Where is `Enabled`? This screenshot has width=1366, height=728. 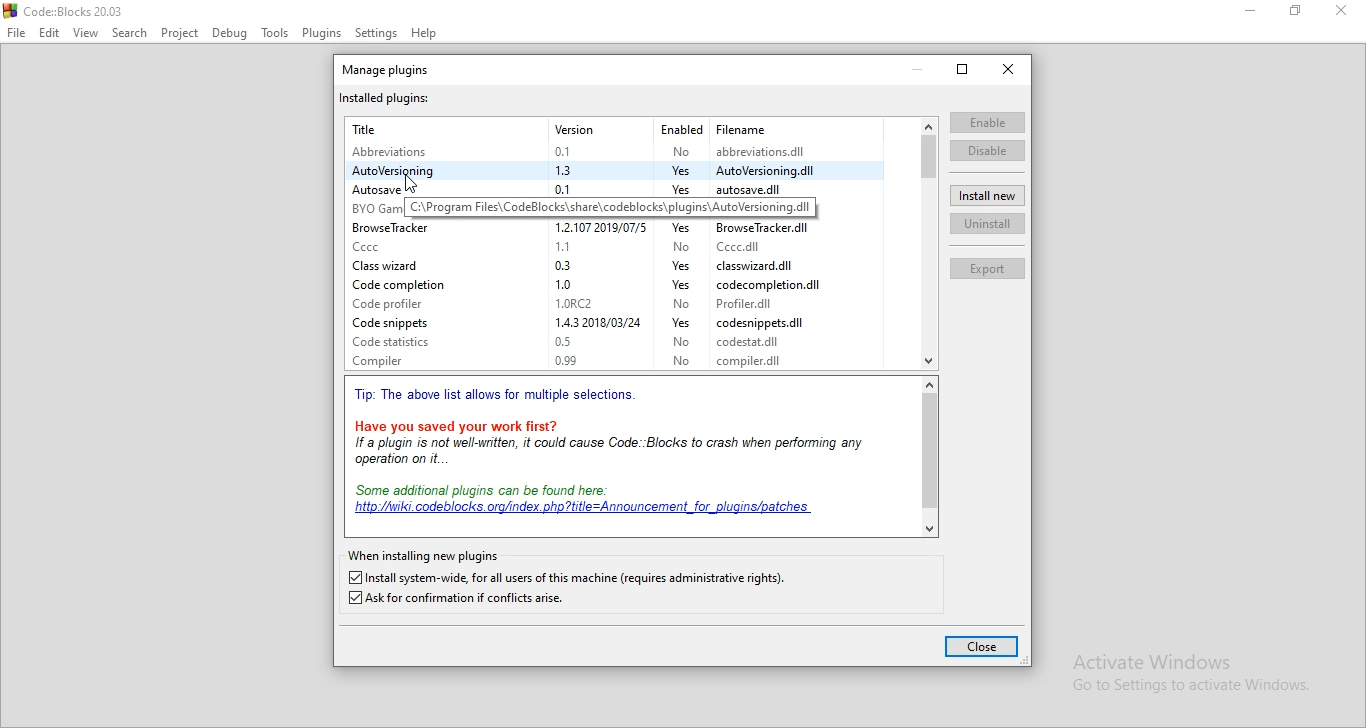
Enabled is located at coordinates (679, 127).